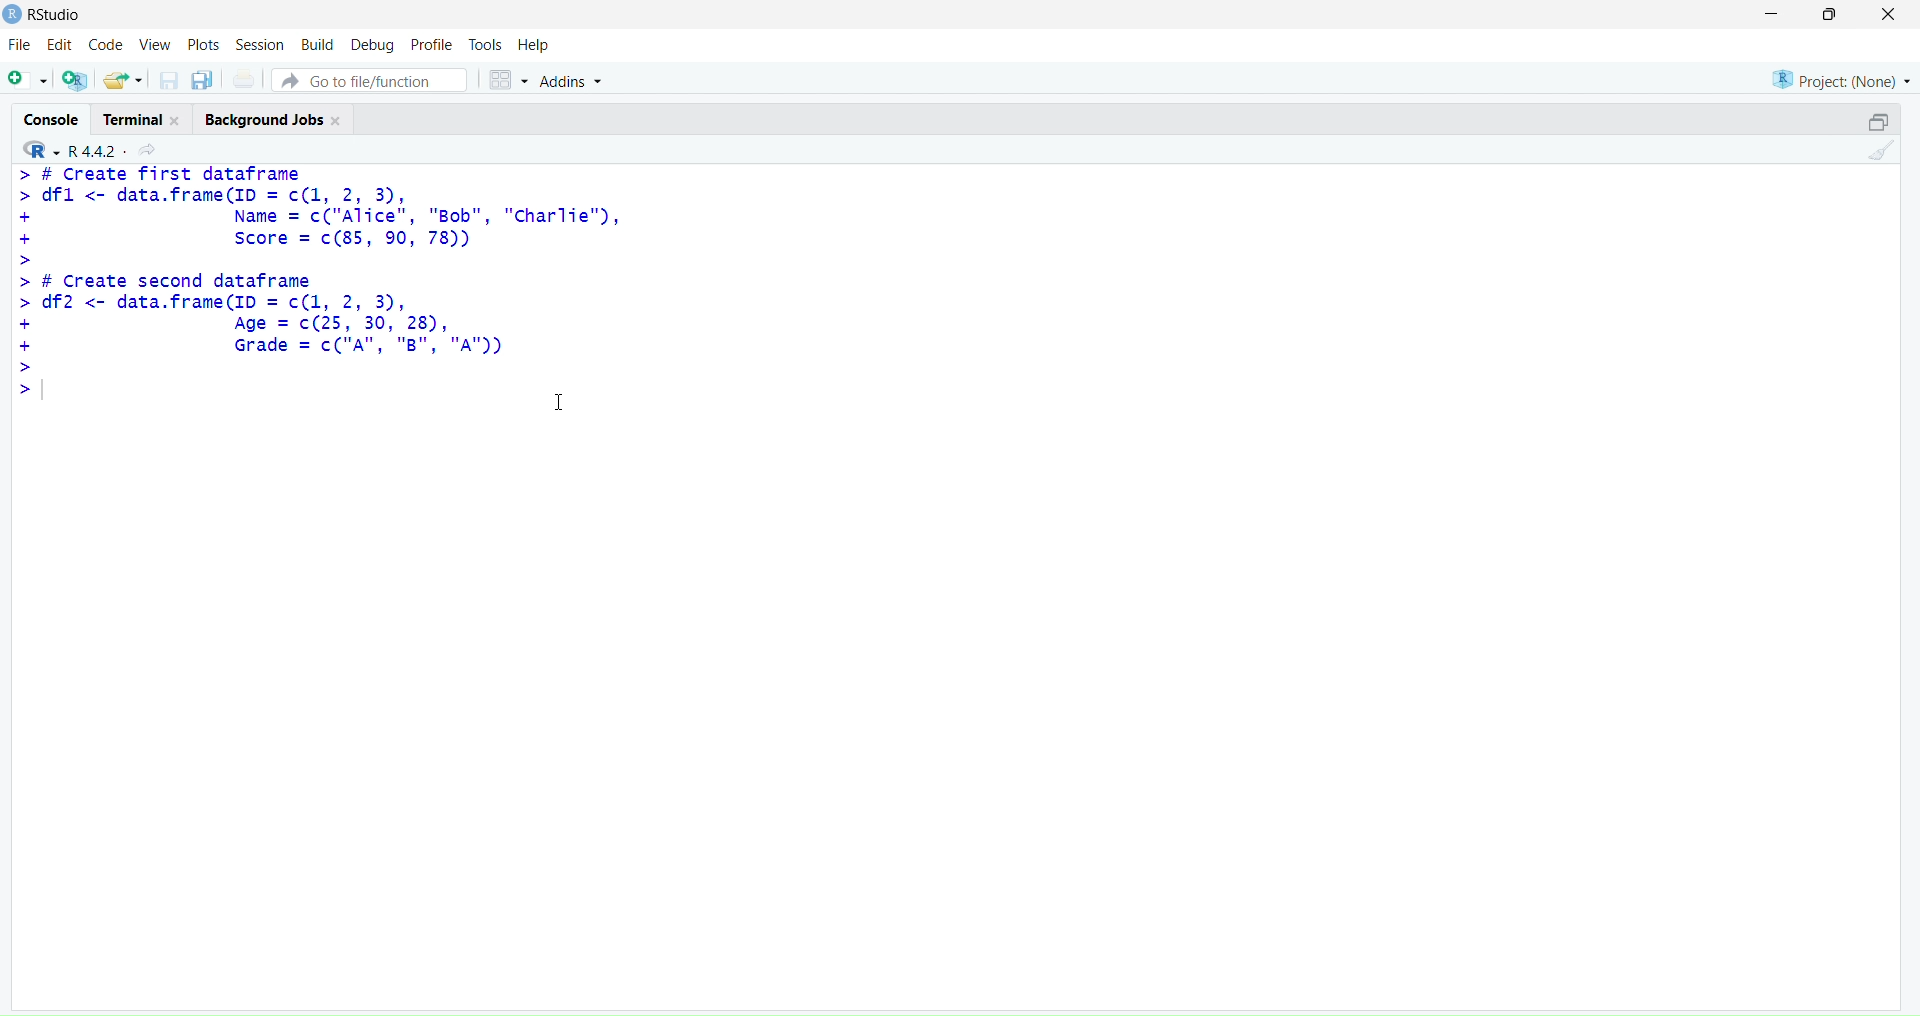 The width and height of the screenshot is (1920, 1016). What do you see at coordinates (202, 44) in the screenshot?
I see `Plots` at bounding box center [202, 44].